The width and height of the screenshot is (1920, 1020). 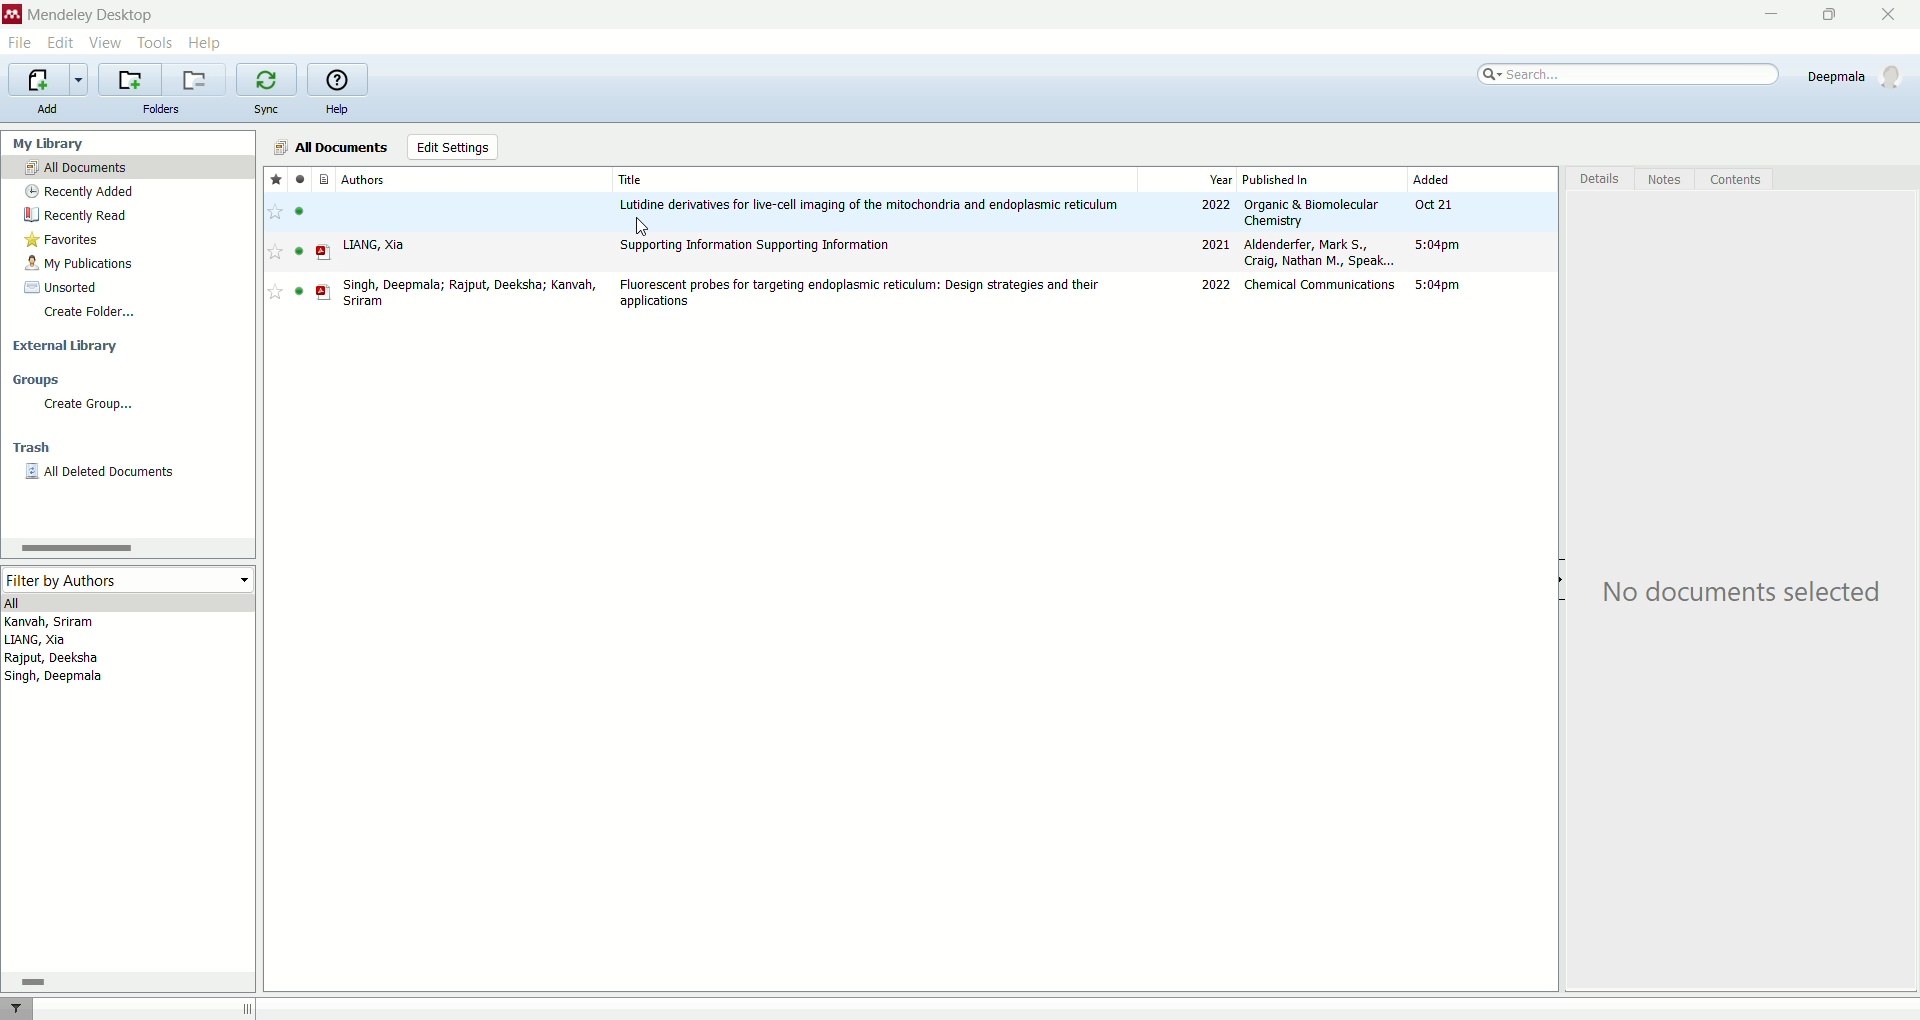 I want to click on tools, so click(x=157, y=45).